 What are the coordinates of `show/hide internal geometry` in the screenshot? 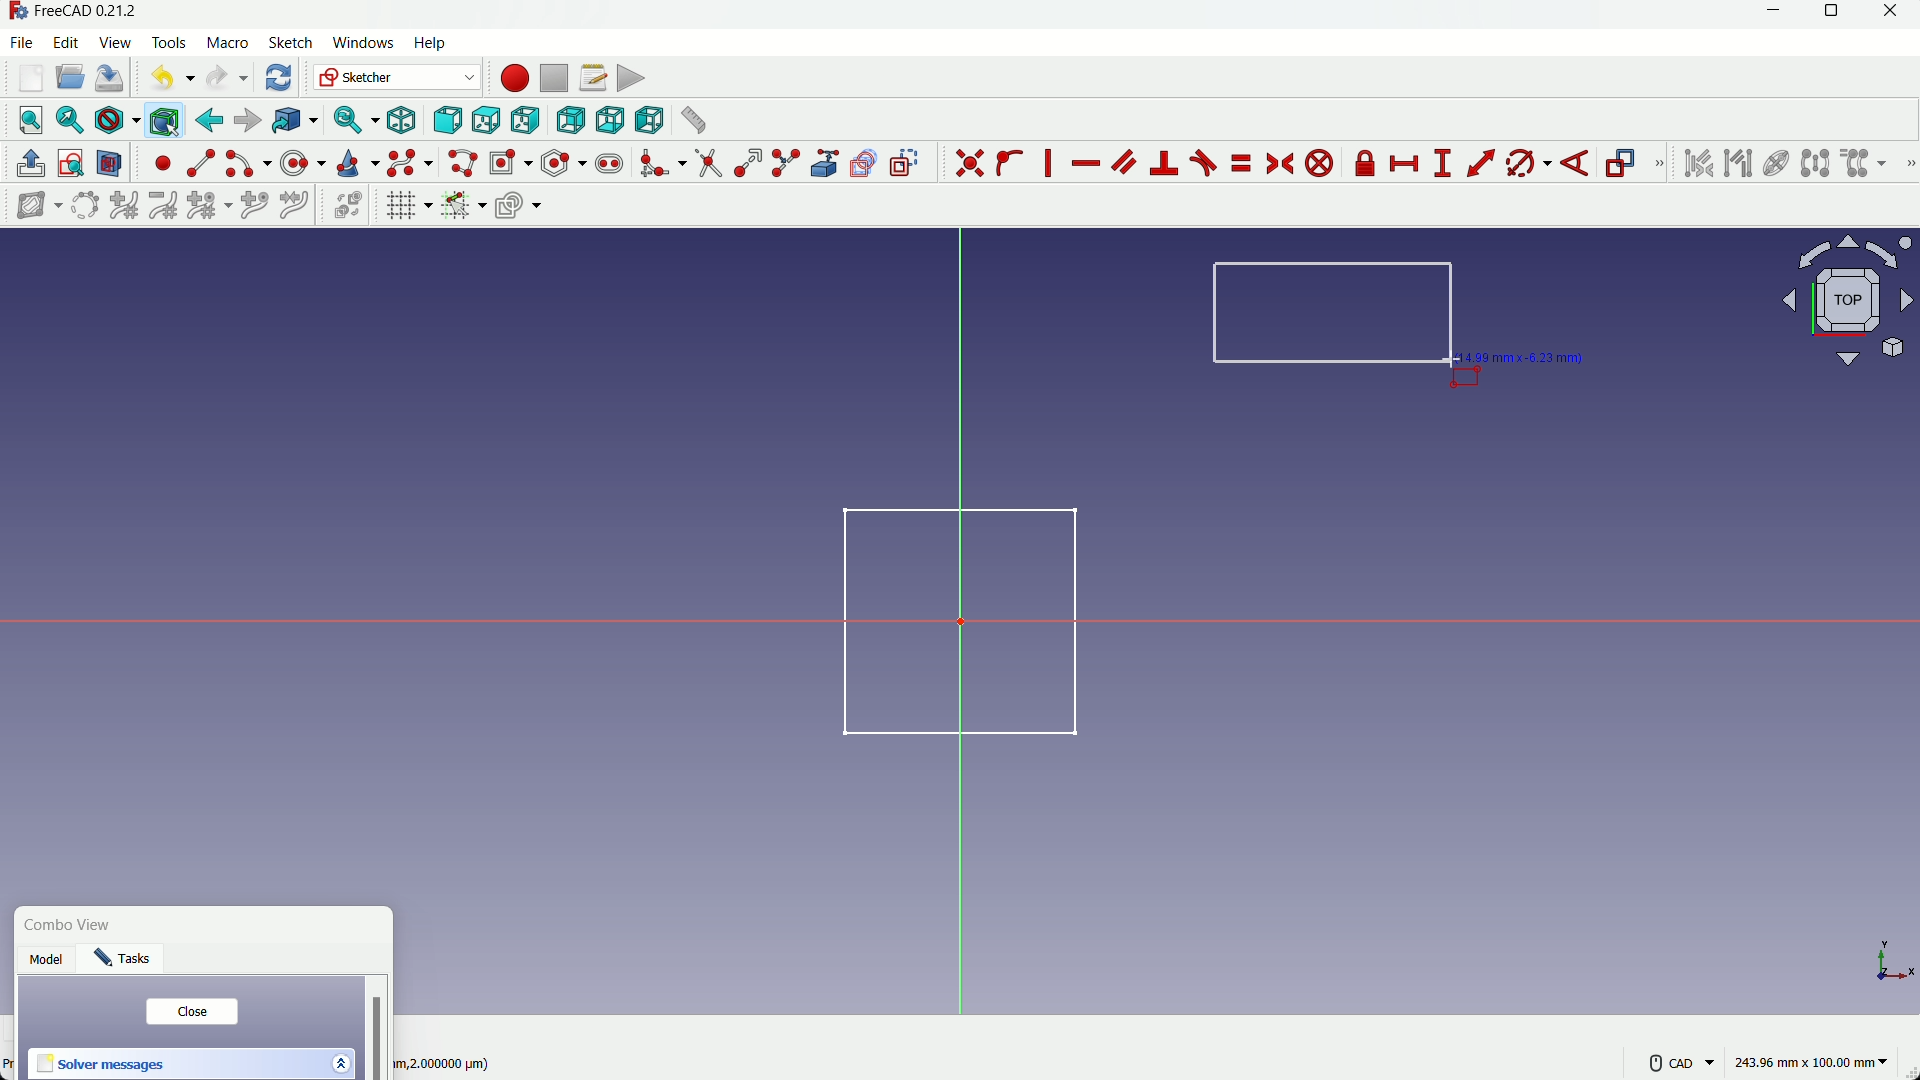 It's located at (1774, 164).